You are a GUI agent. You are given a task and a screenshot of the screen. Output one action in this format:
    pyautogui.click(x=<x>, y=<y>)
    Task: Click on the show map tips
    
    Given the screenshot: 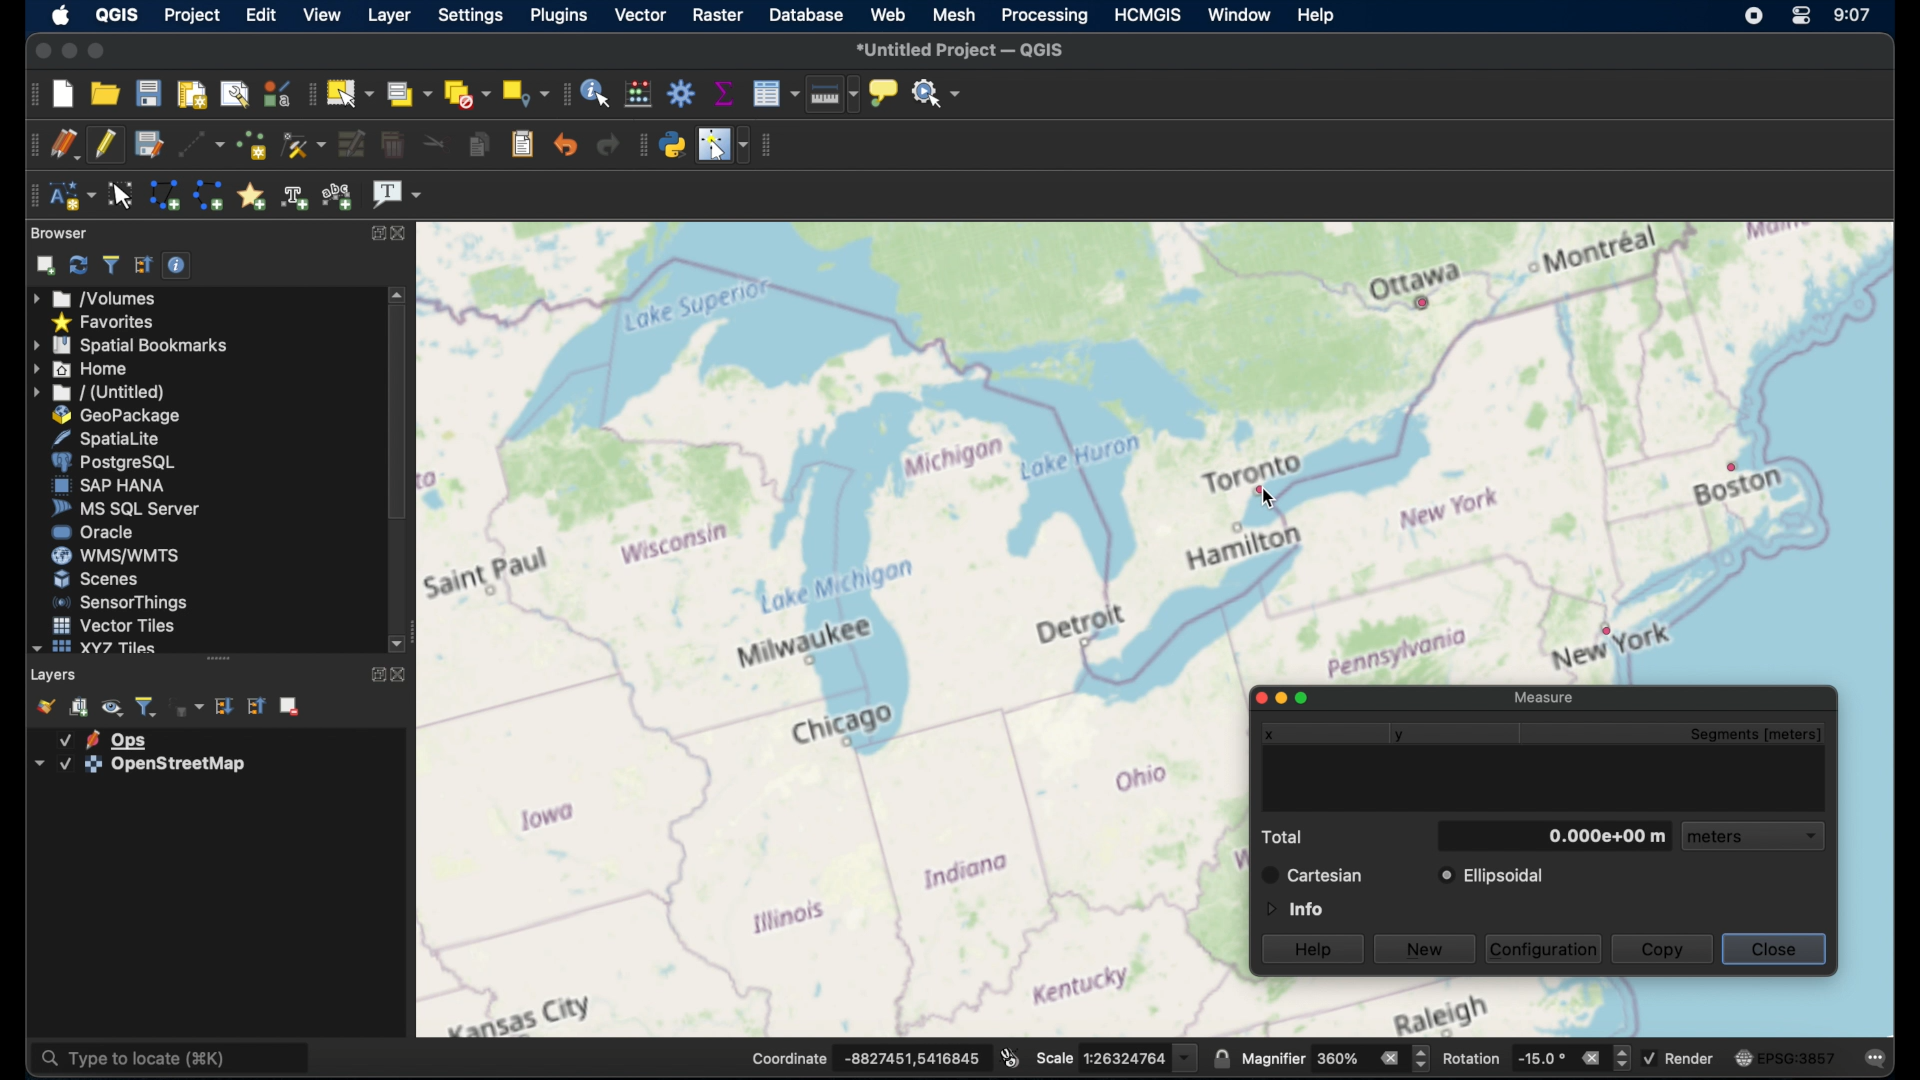 What is the action you would take?
    pyautogui.click(x=886, y=94)
    